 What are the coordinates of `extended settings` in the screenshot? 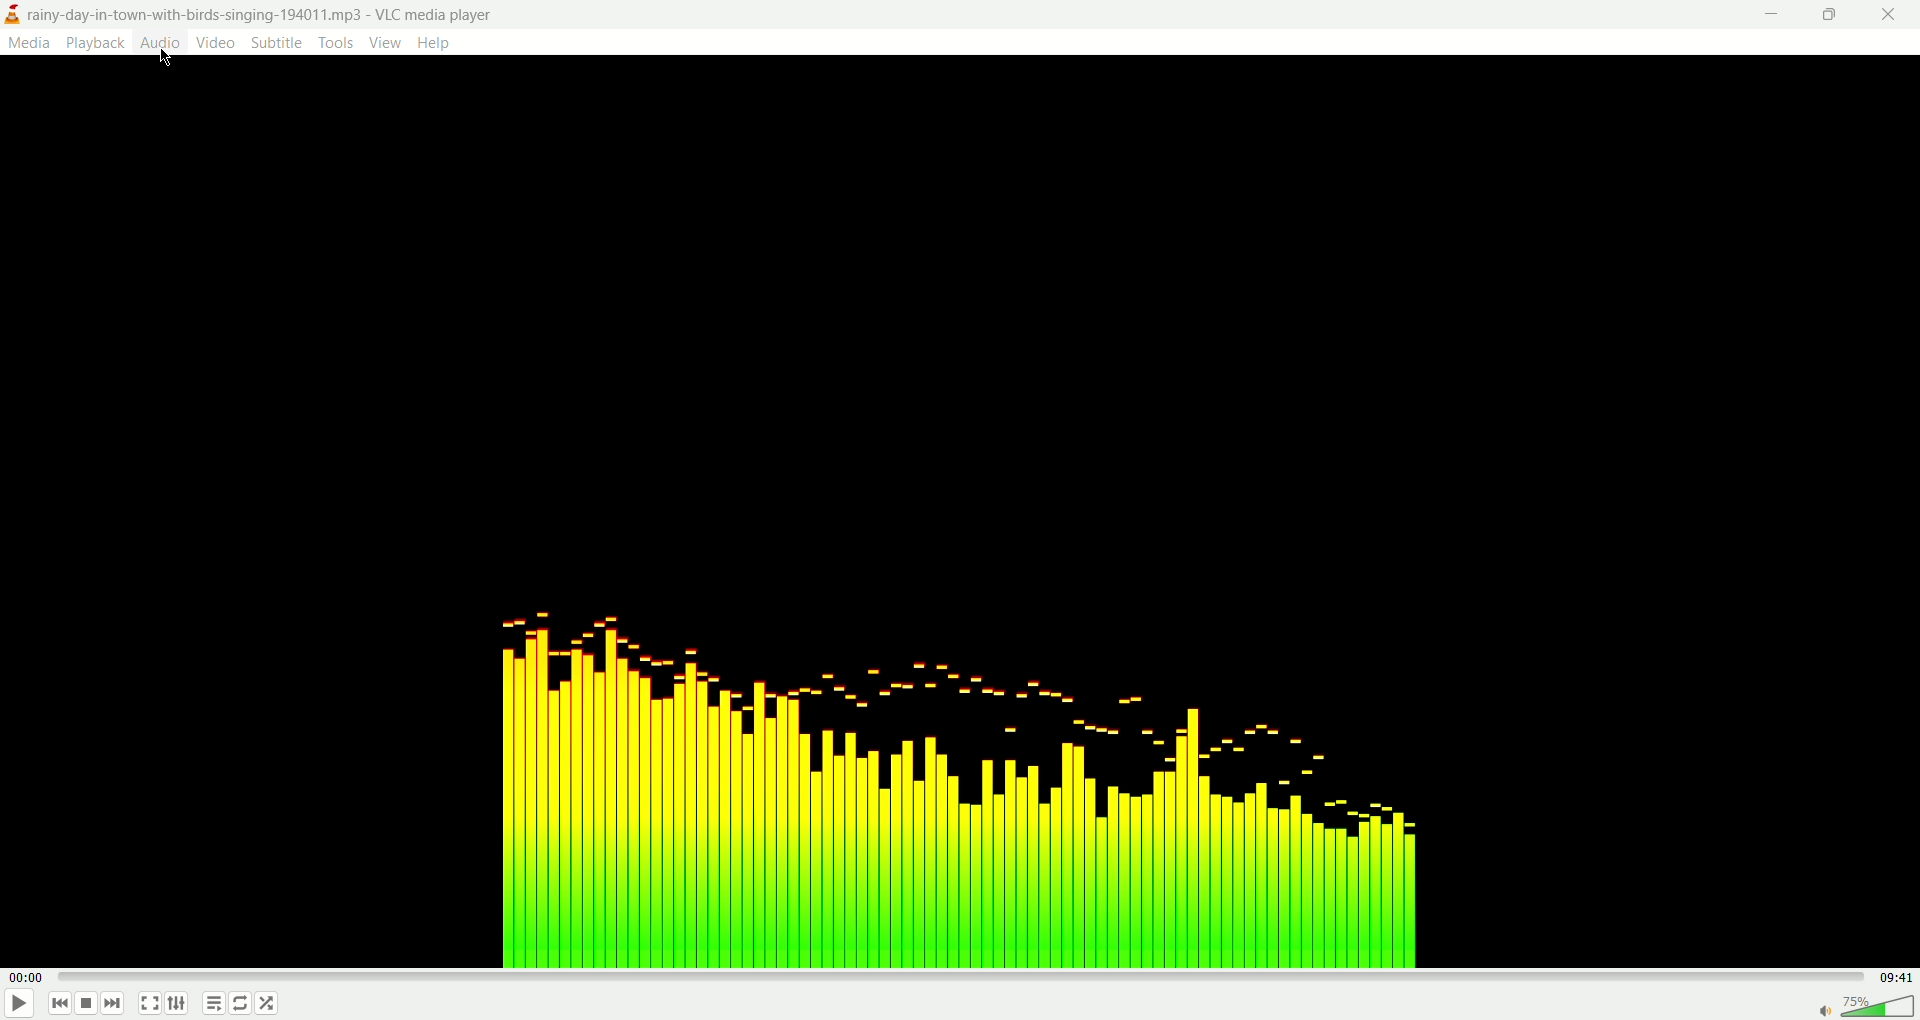 It's located at (181, 1004).